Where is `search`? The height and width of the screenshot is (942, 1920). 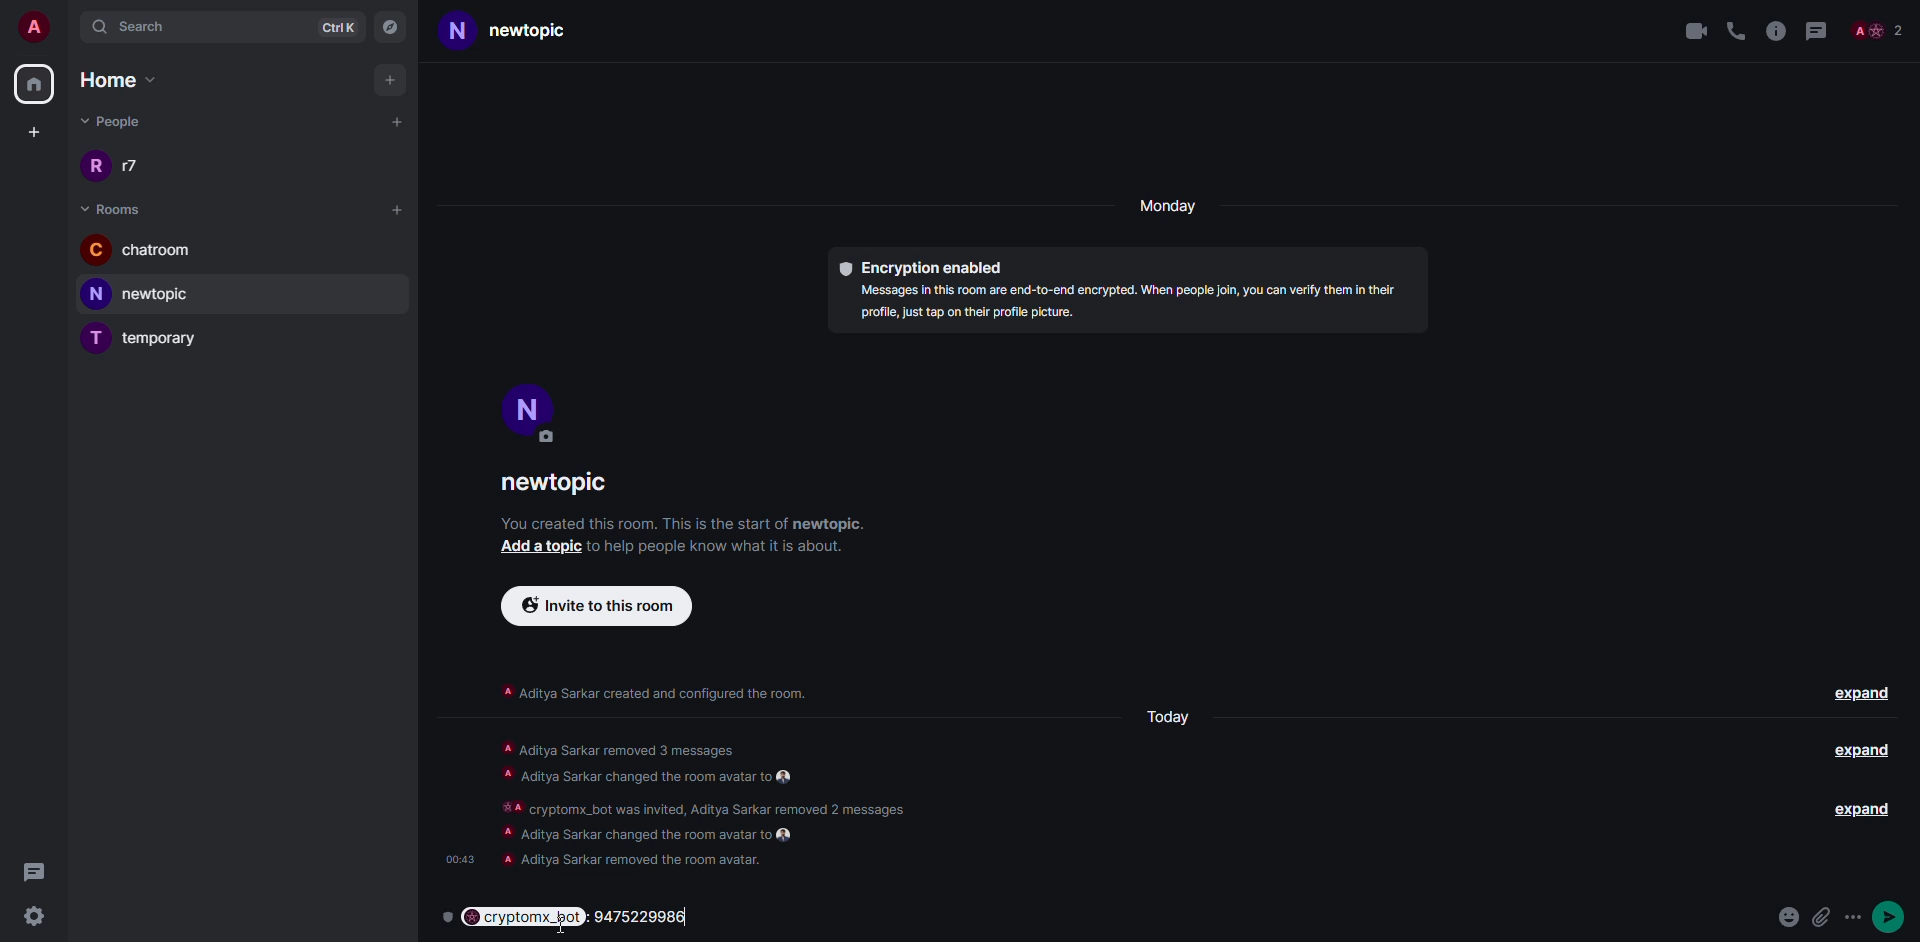 search is located at coordinates (145, 26).